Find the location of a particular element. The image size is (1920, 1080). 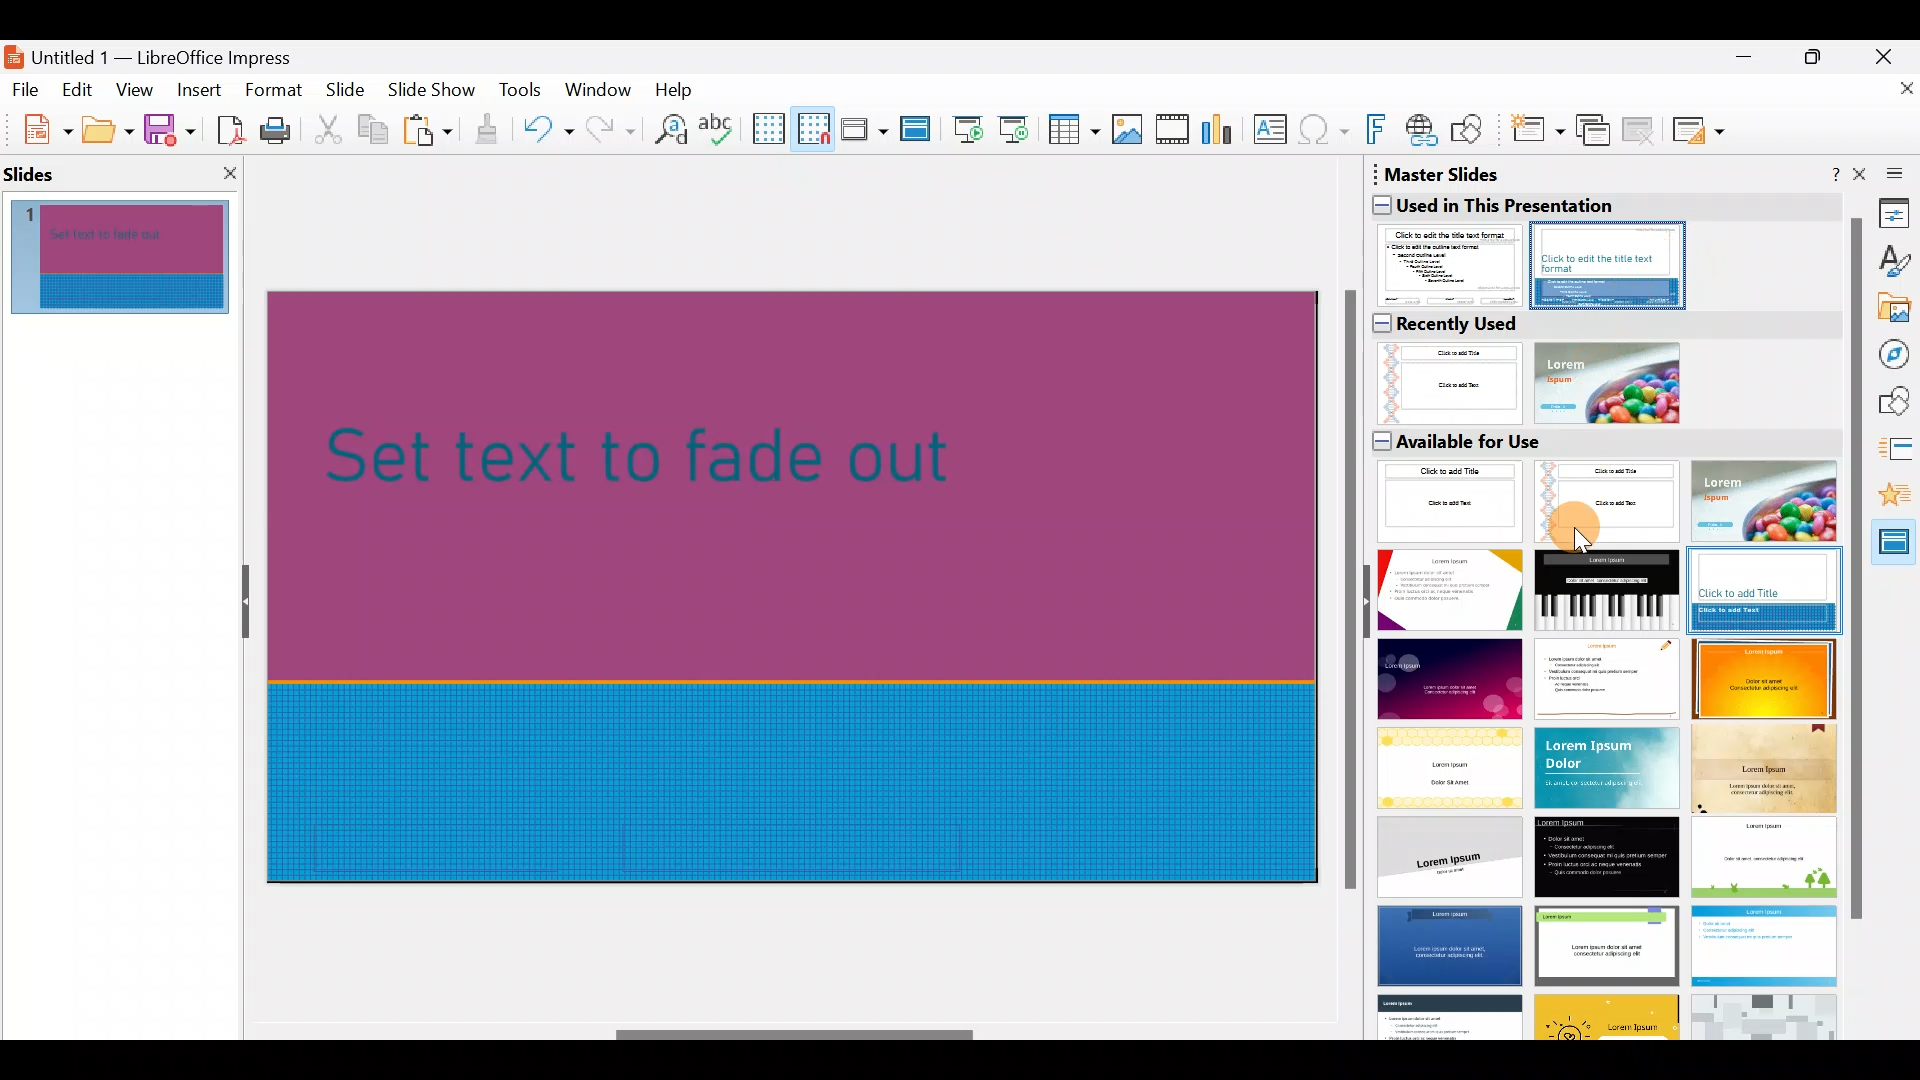

Start from first slide is located at coordinates (968, 127).